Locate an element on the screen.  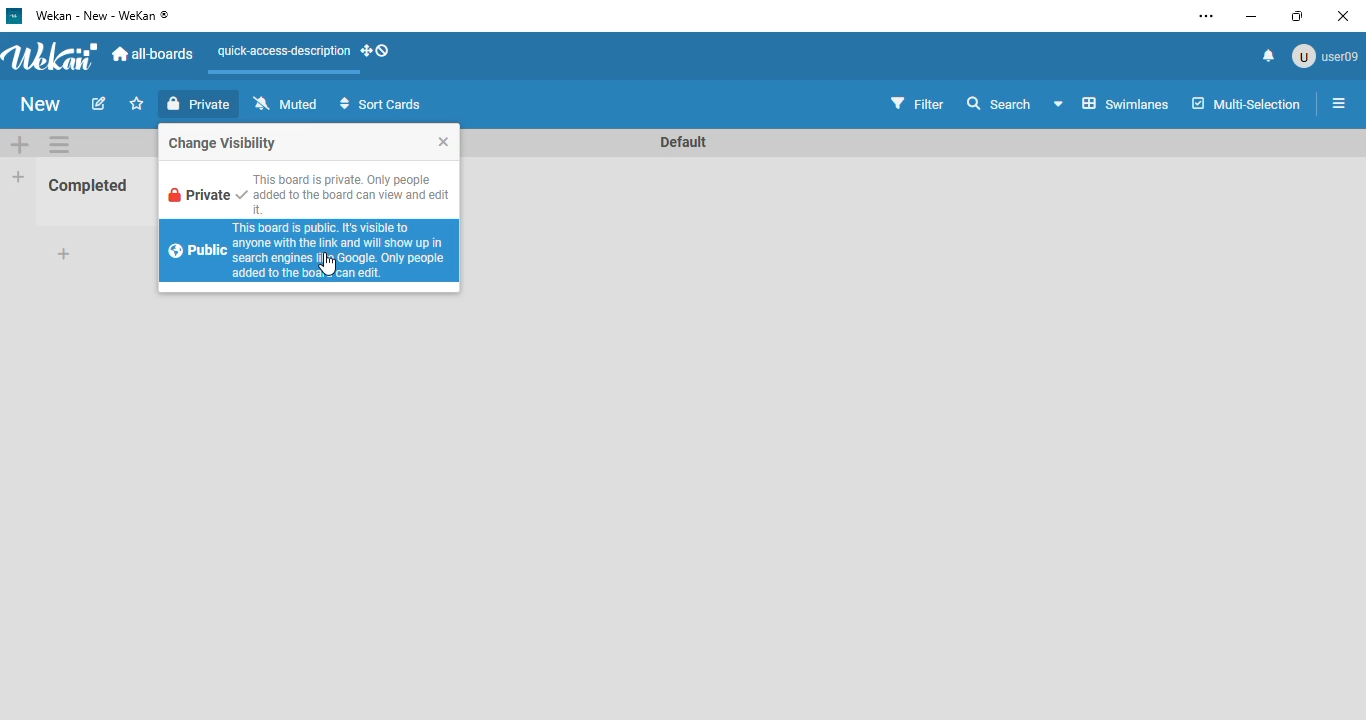
show-desktop-drag-handles is located at coordinates (375, 50).